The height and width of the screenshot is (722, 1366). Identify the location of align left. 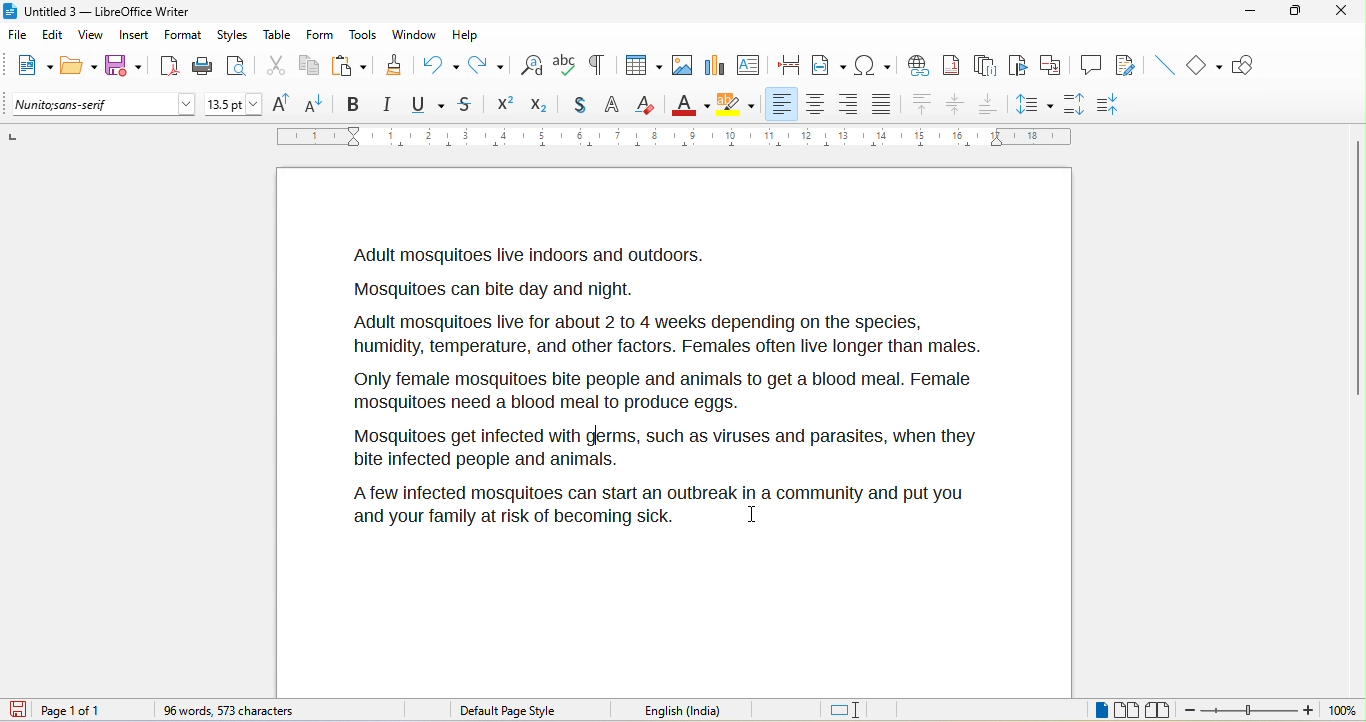
(783, 104).